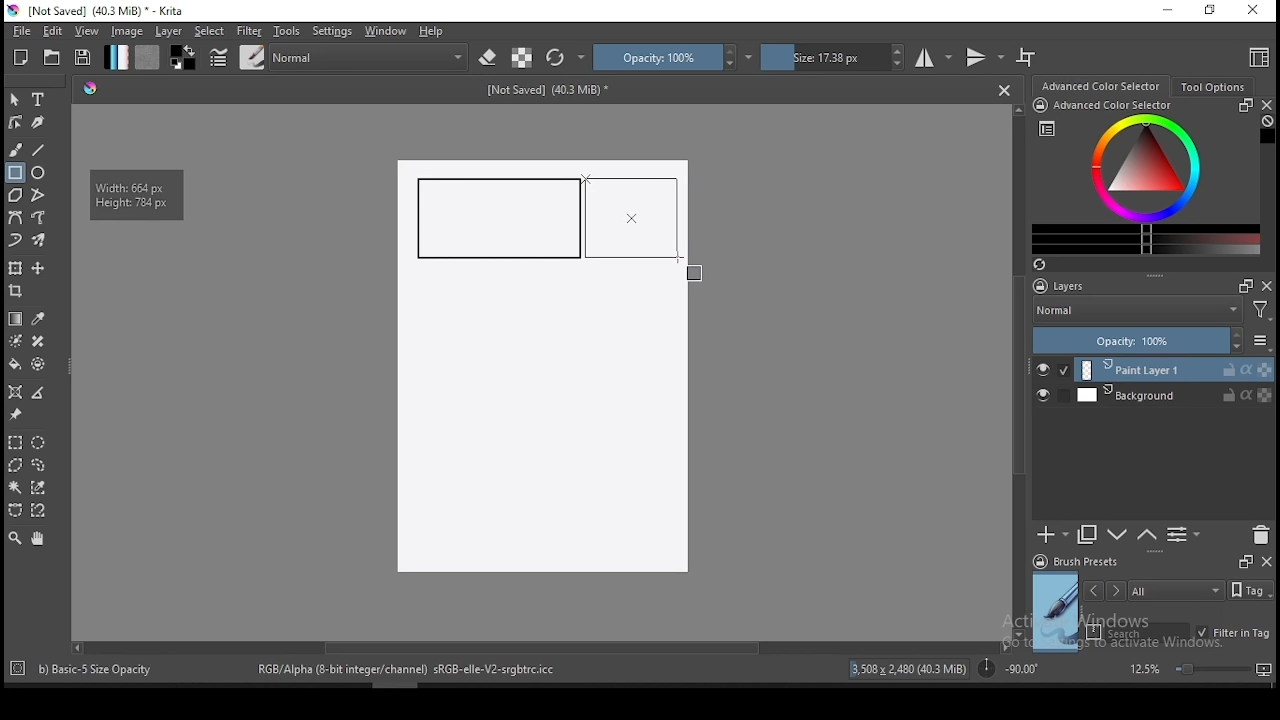 The width and height of the screenshot is (1280, 720). What do you see at coordinates (386, 31) in the screenshot?
I see `windows` at bounding box center [386, 31].